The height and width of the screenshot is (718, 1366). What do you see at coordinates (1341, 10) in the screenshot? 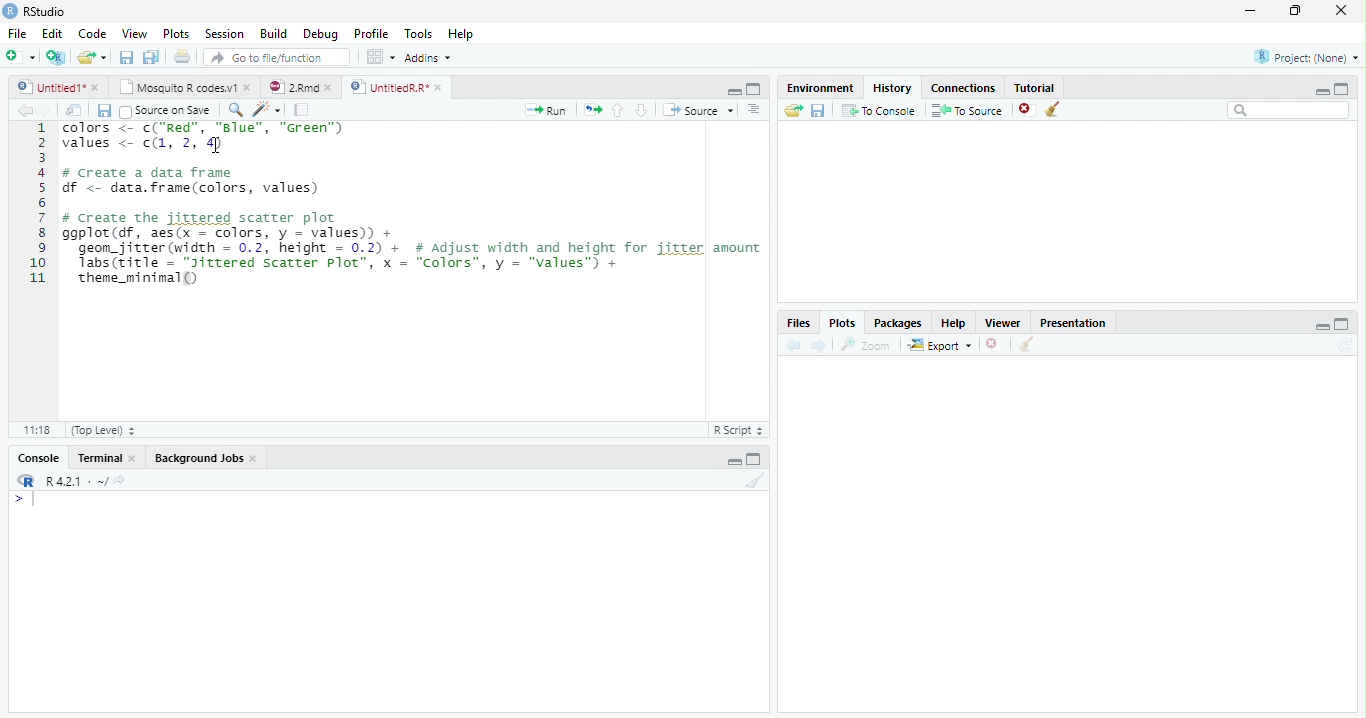
I see `close` at bounding box center [1341, 10].